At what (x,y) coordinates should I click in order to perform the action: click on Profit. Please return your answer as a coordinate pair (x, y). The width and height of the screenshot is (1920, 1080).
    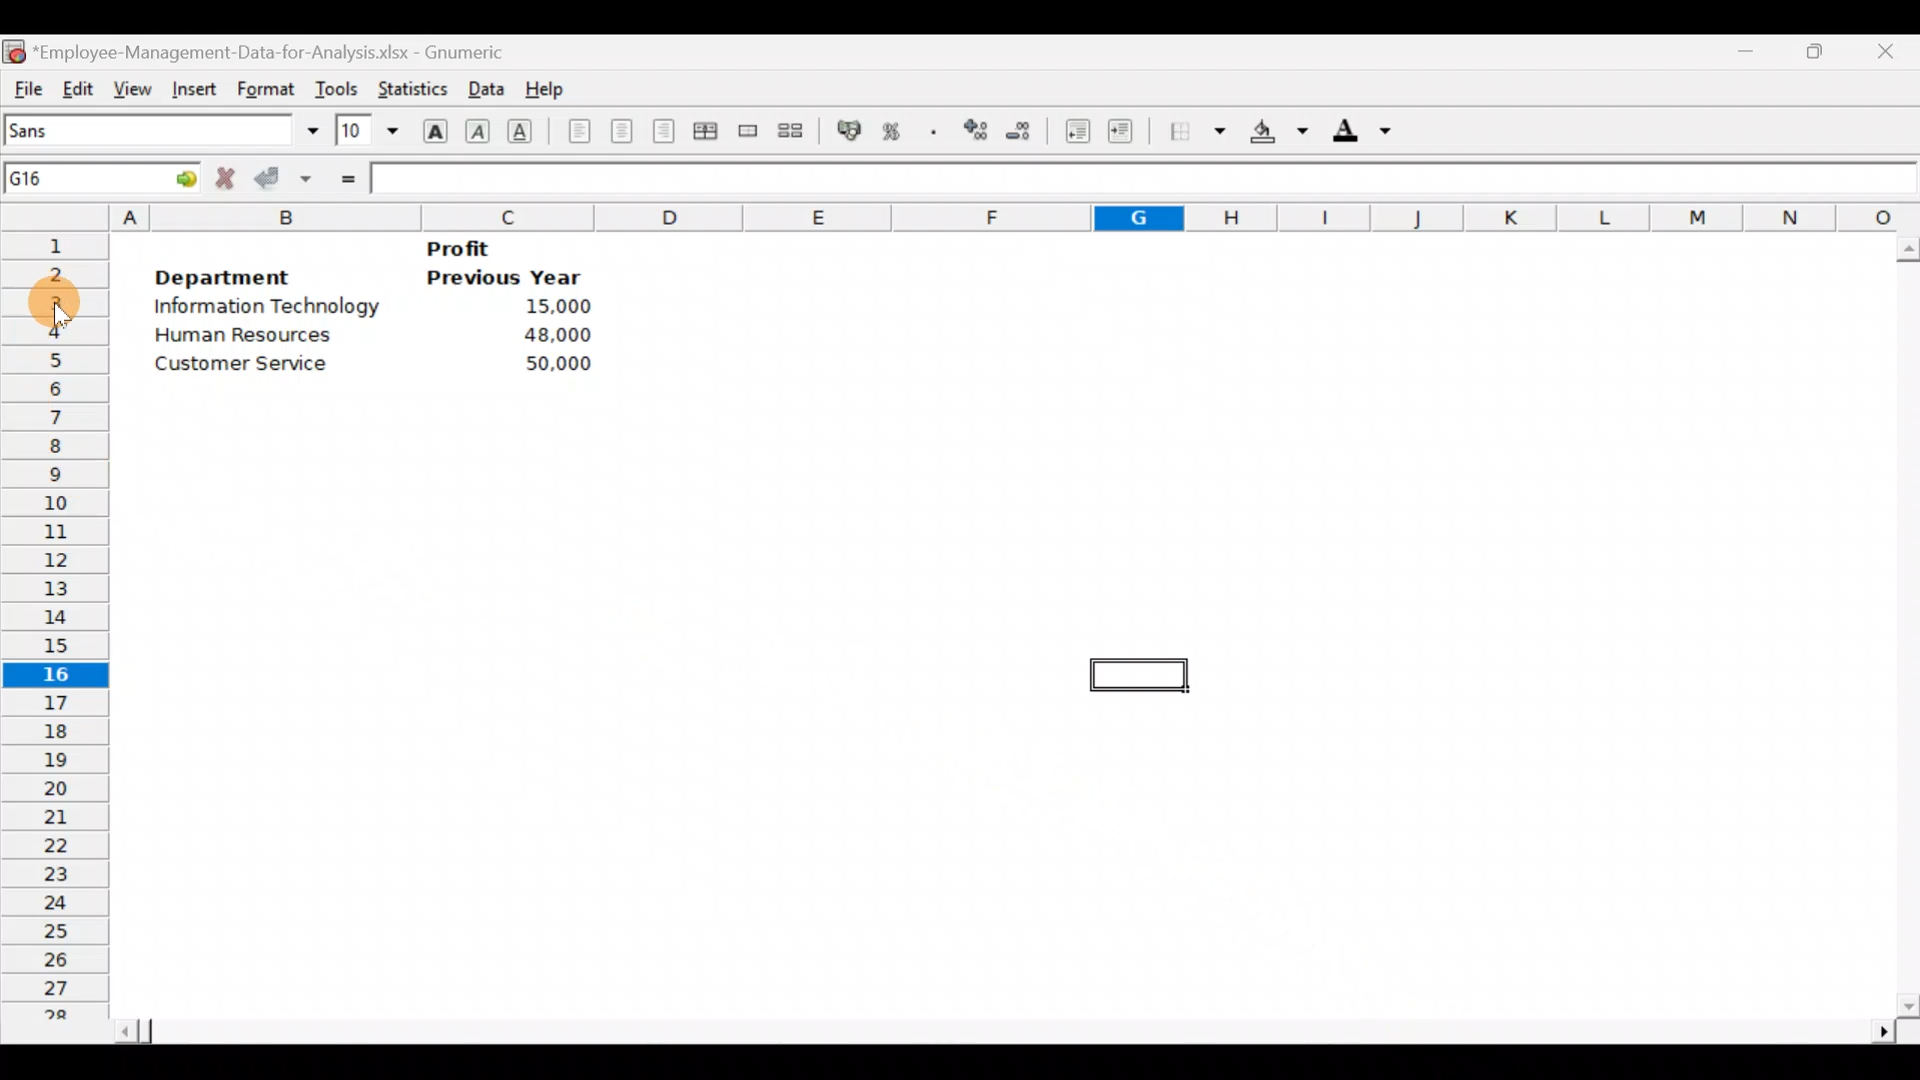
    Looking at the image, I should click on (496, 248).